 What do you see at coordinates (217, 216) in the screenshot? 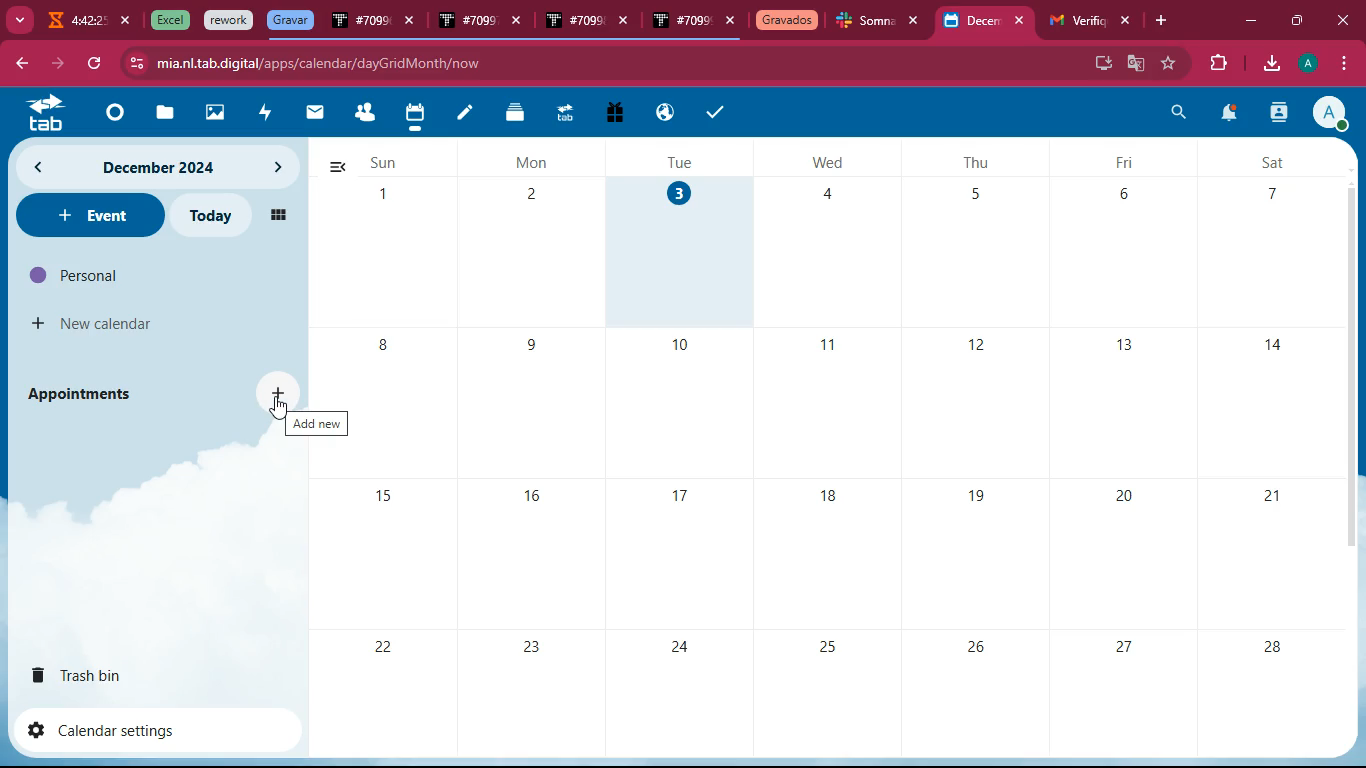
I see `today` at bounding box center [217, 216].